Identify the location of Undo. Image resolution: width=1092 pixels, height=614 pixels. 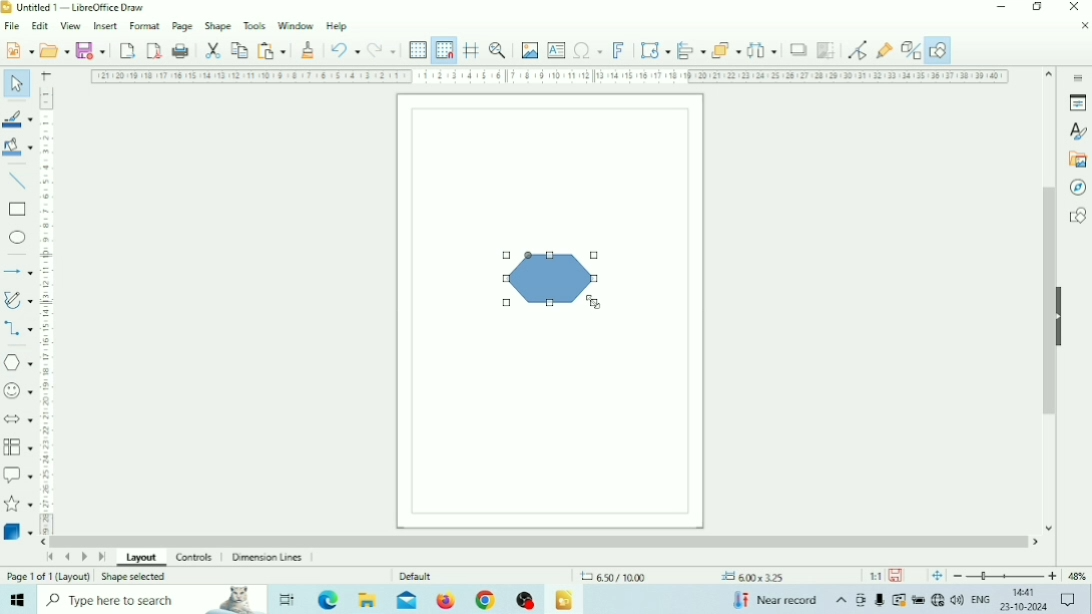
(345, 50).